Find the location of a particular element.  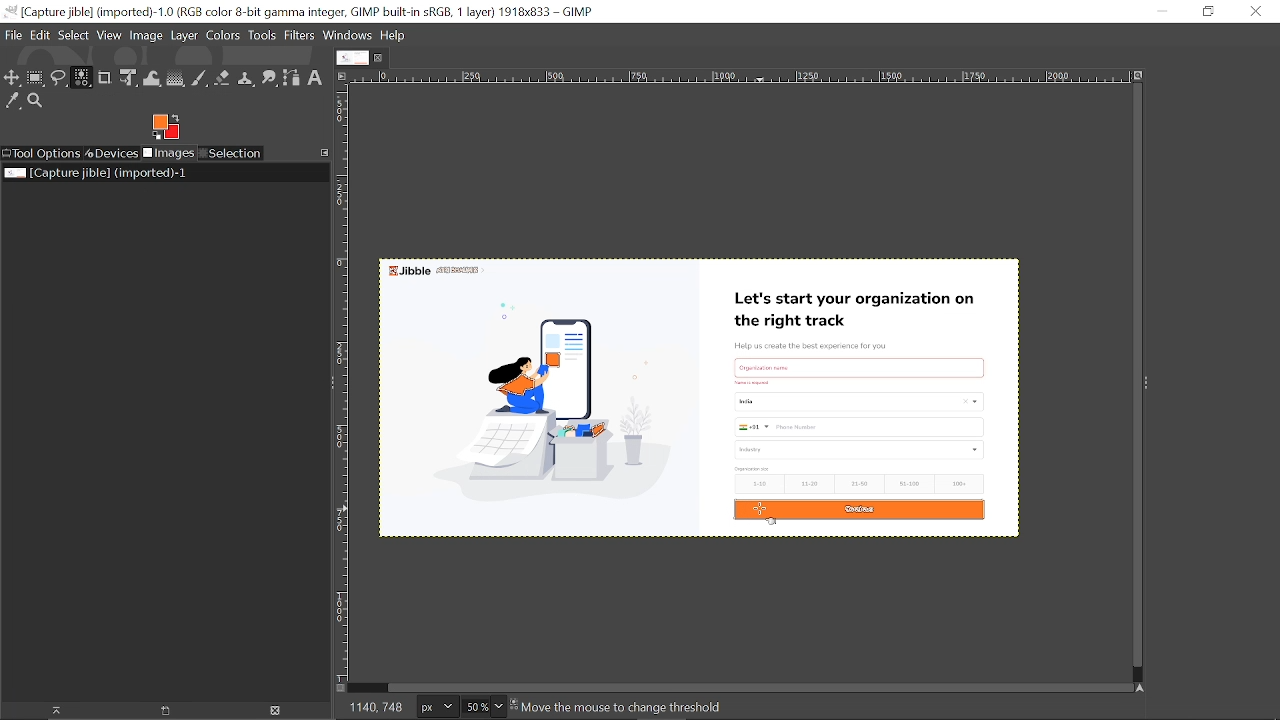

View is located at coordinates (110, 35).